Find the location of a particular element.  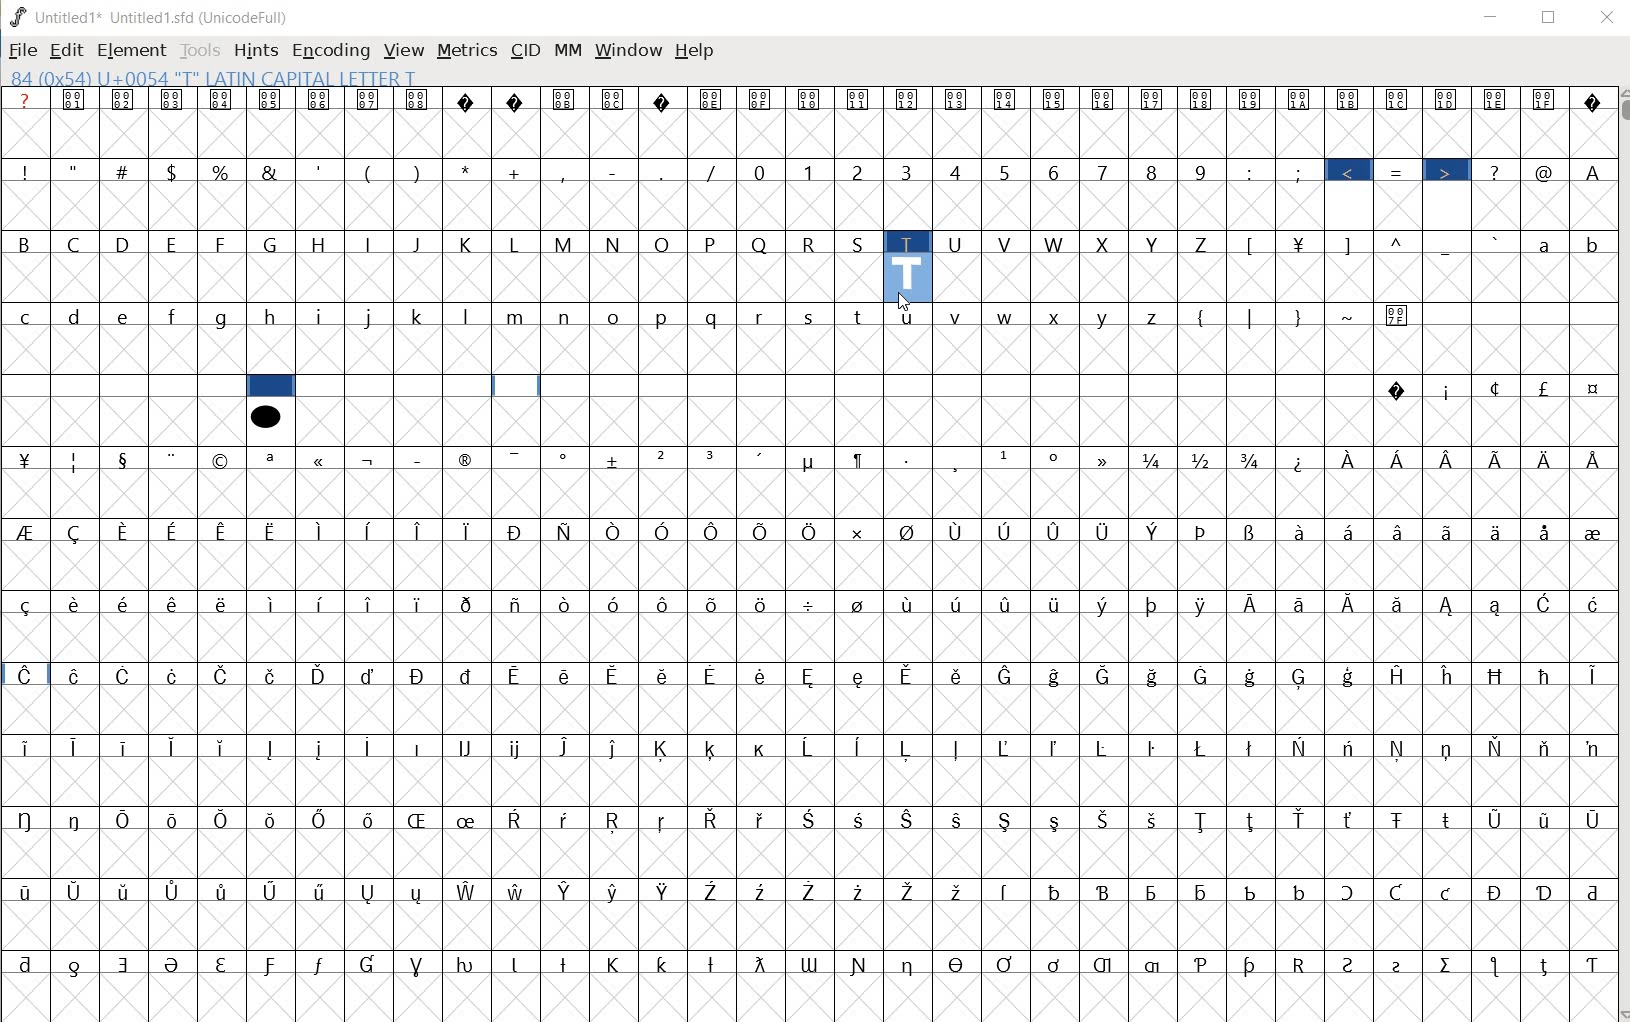

Symbol is located at coordinates (1399, 602).